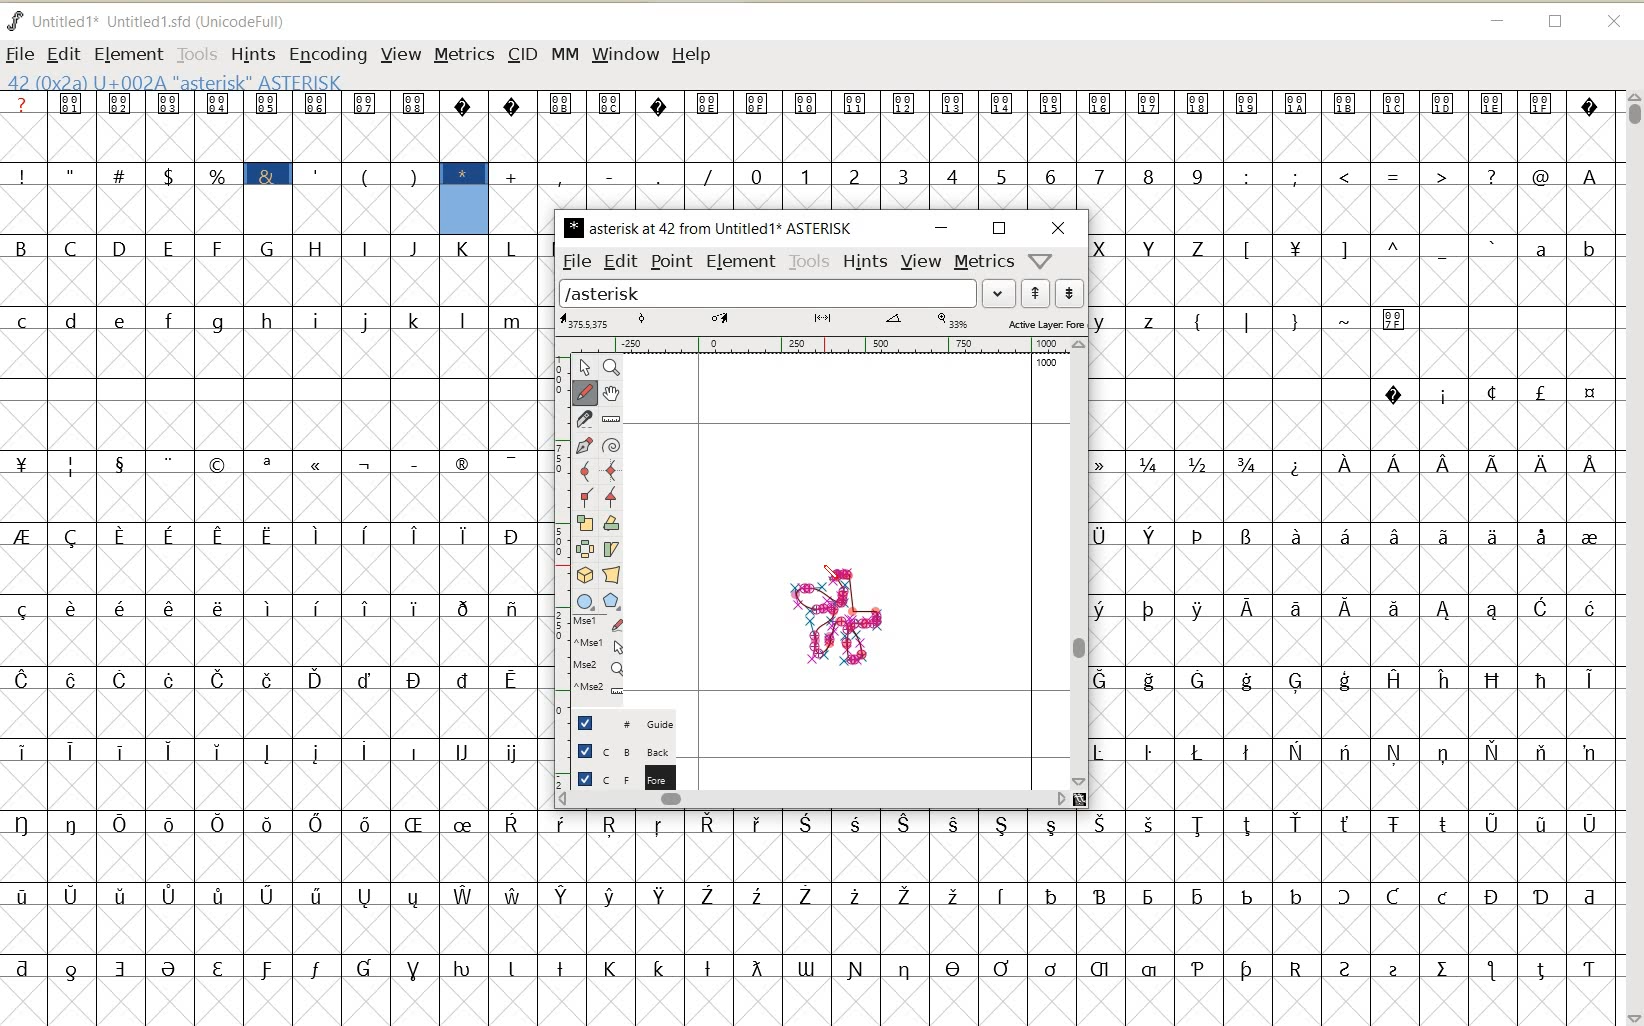 Image resolution: width=1644 pixels, height=1026 pixels. Describe the element at coordinates (618, 749) in the screenshot. I see `BACKGROUND` at that location.